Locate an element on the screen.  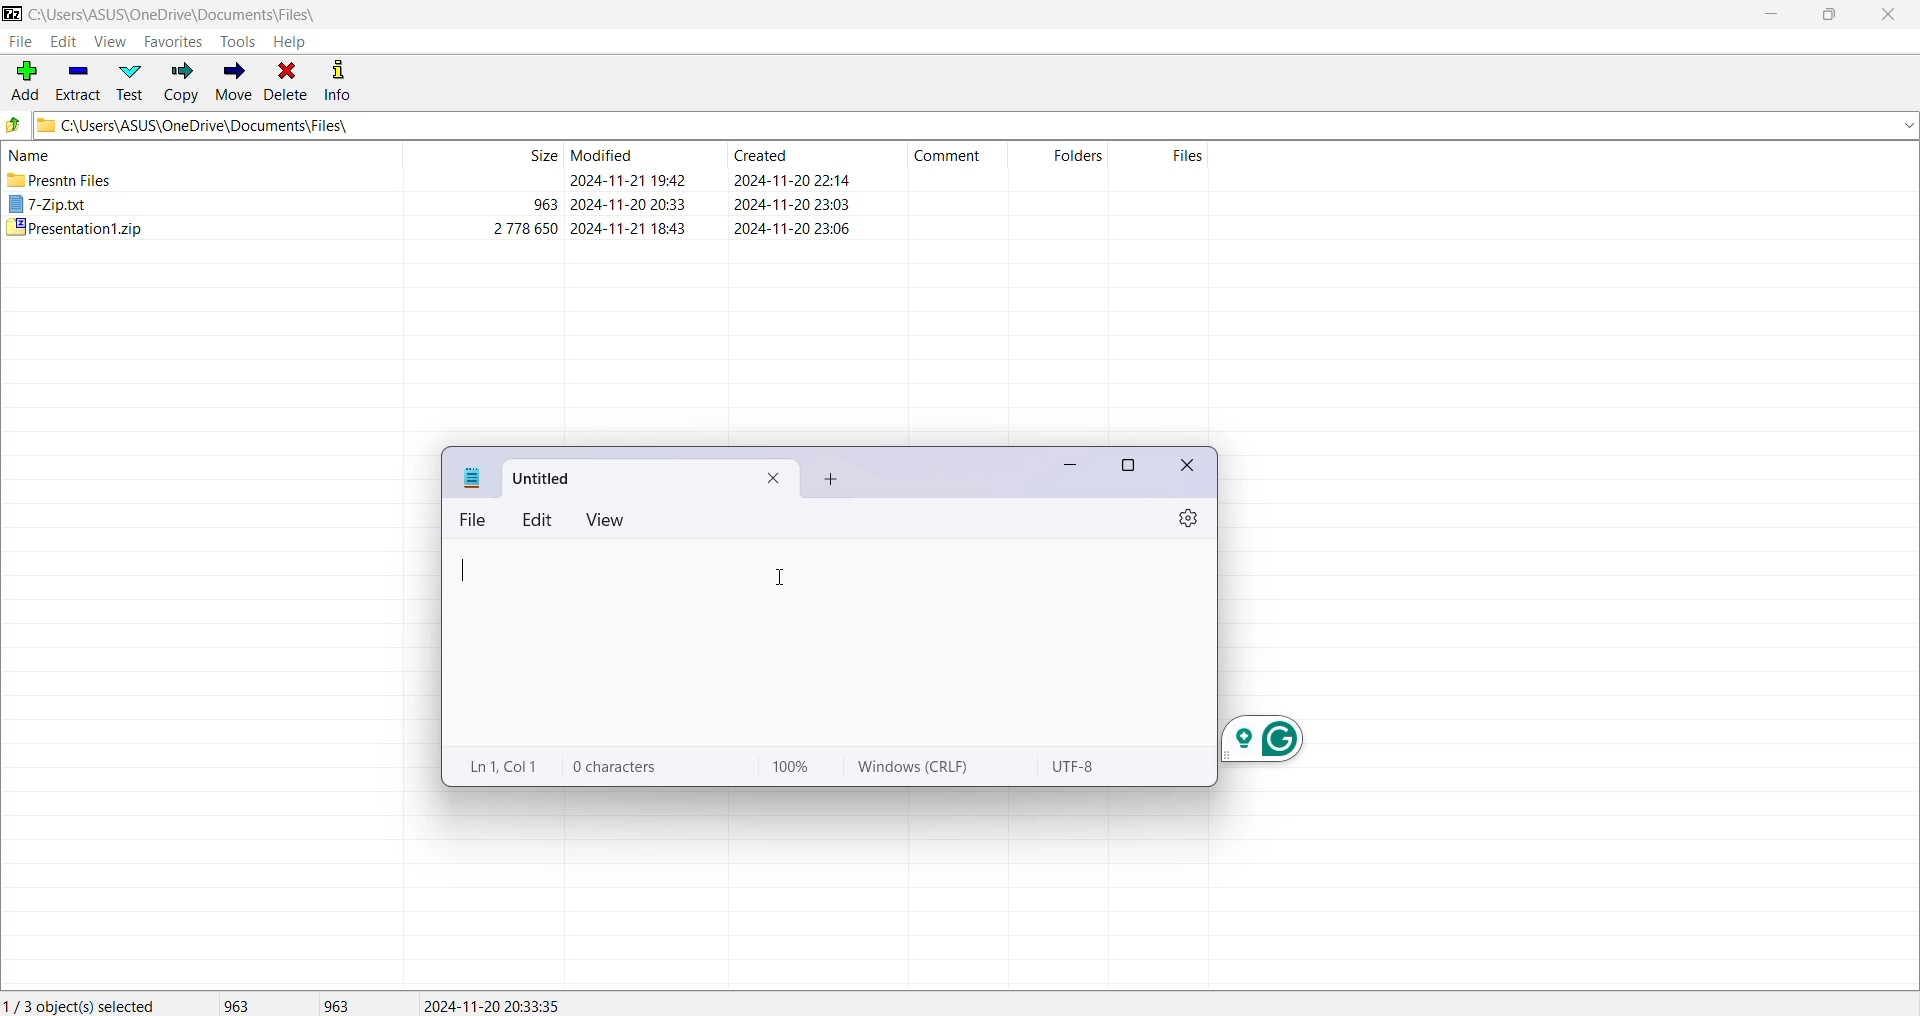
Delete is located at coordinates (288, 81).